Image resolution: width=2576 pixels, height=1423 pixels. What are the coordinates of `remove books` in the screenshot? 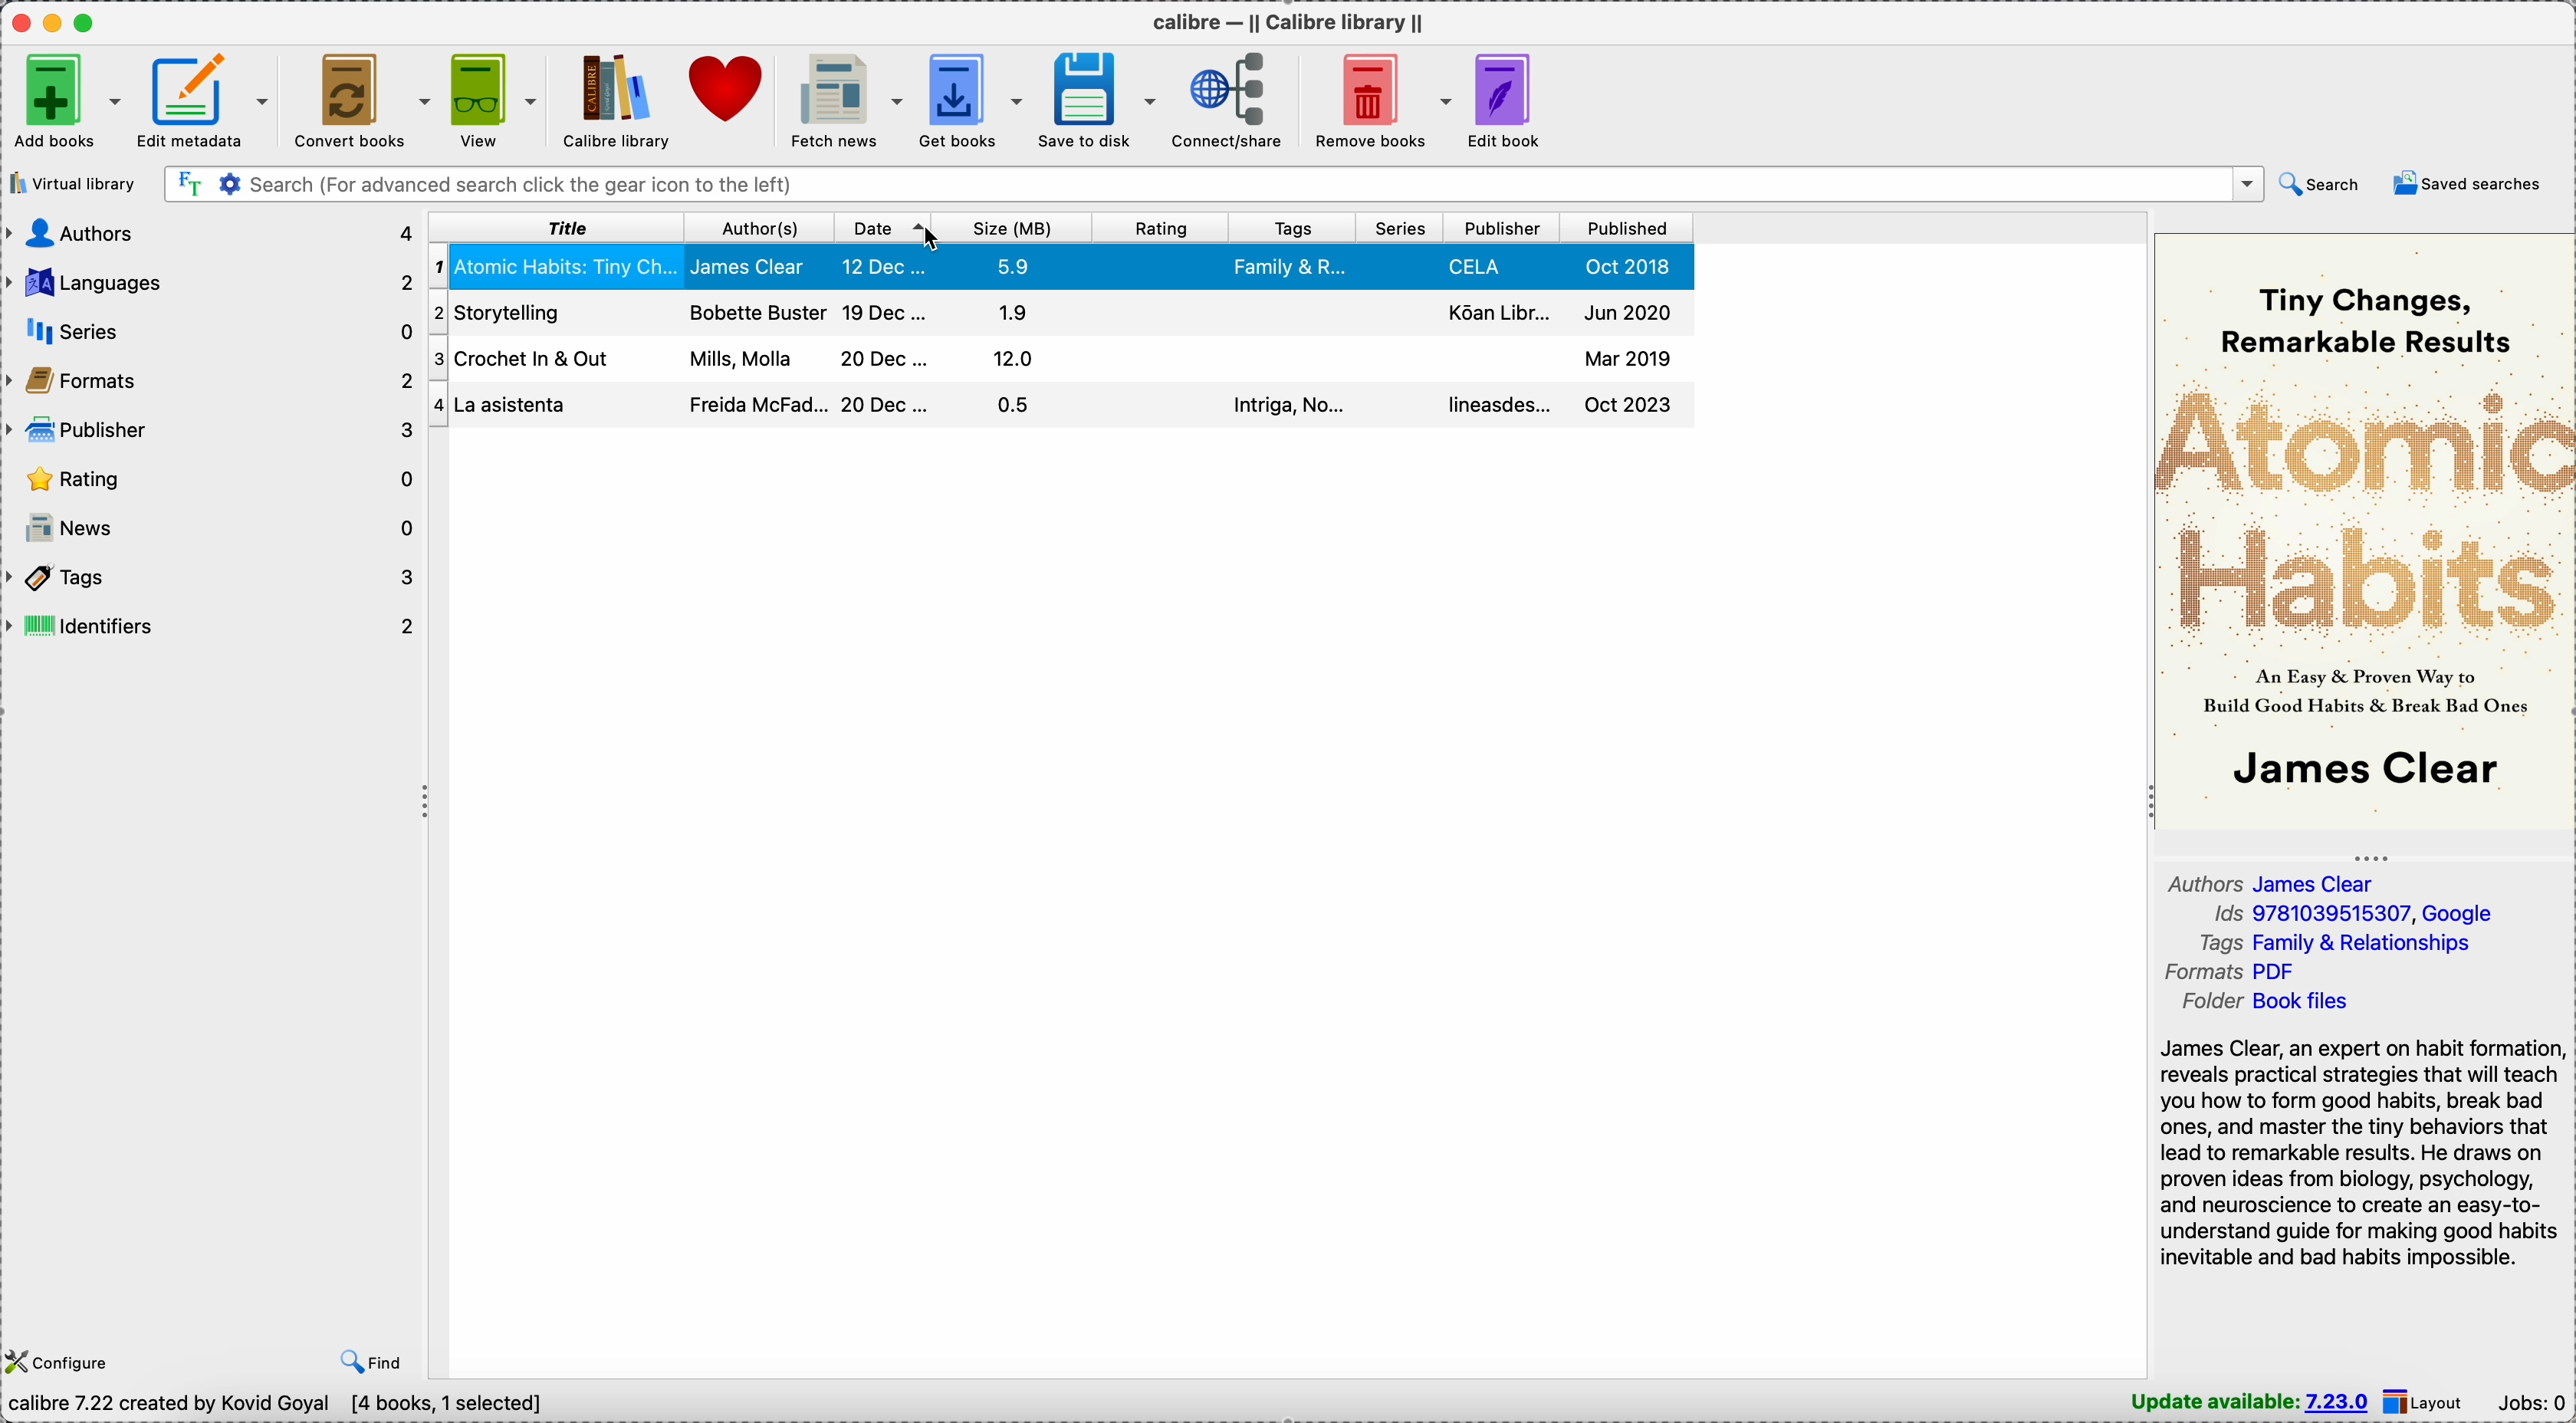 It's located at (1380, 99).